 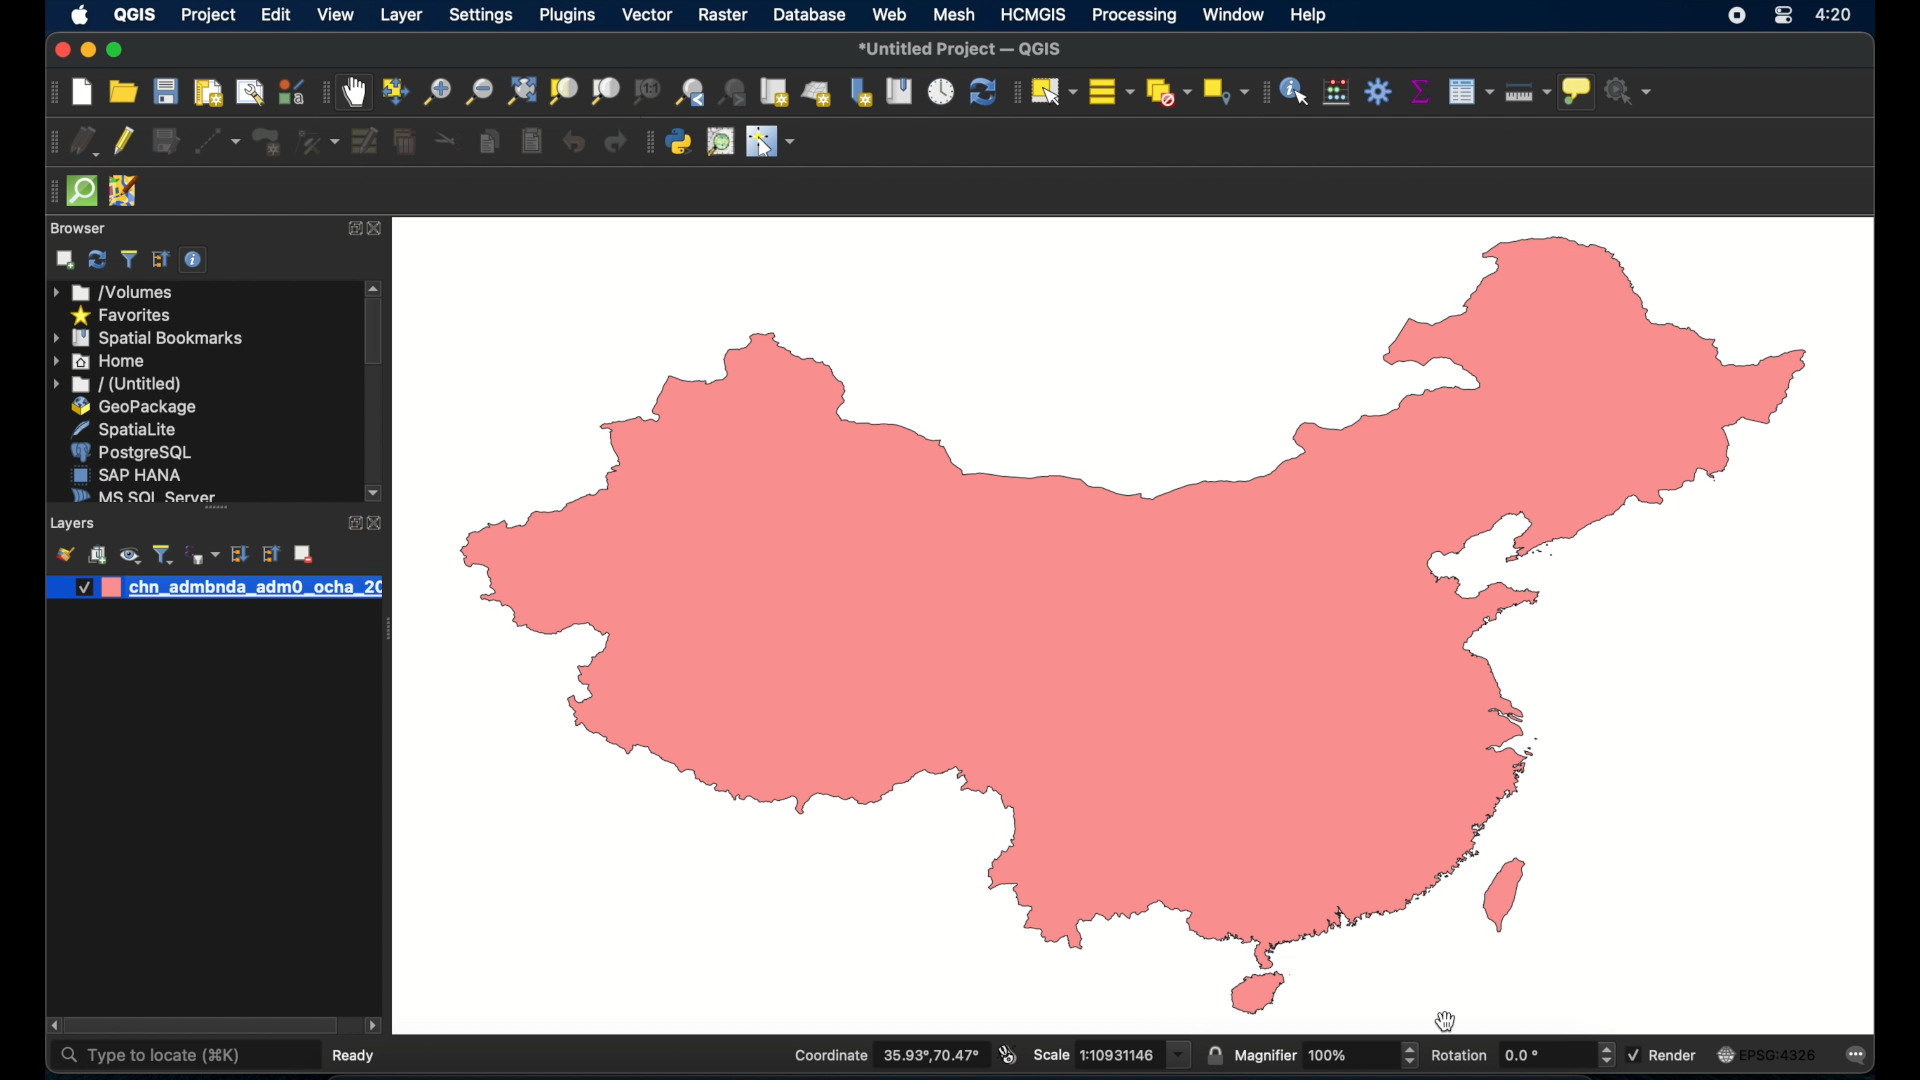 What do you see at coordinates (489, 142) in the screenshot?
I see `copy features` at bounding box center [489, 142].